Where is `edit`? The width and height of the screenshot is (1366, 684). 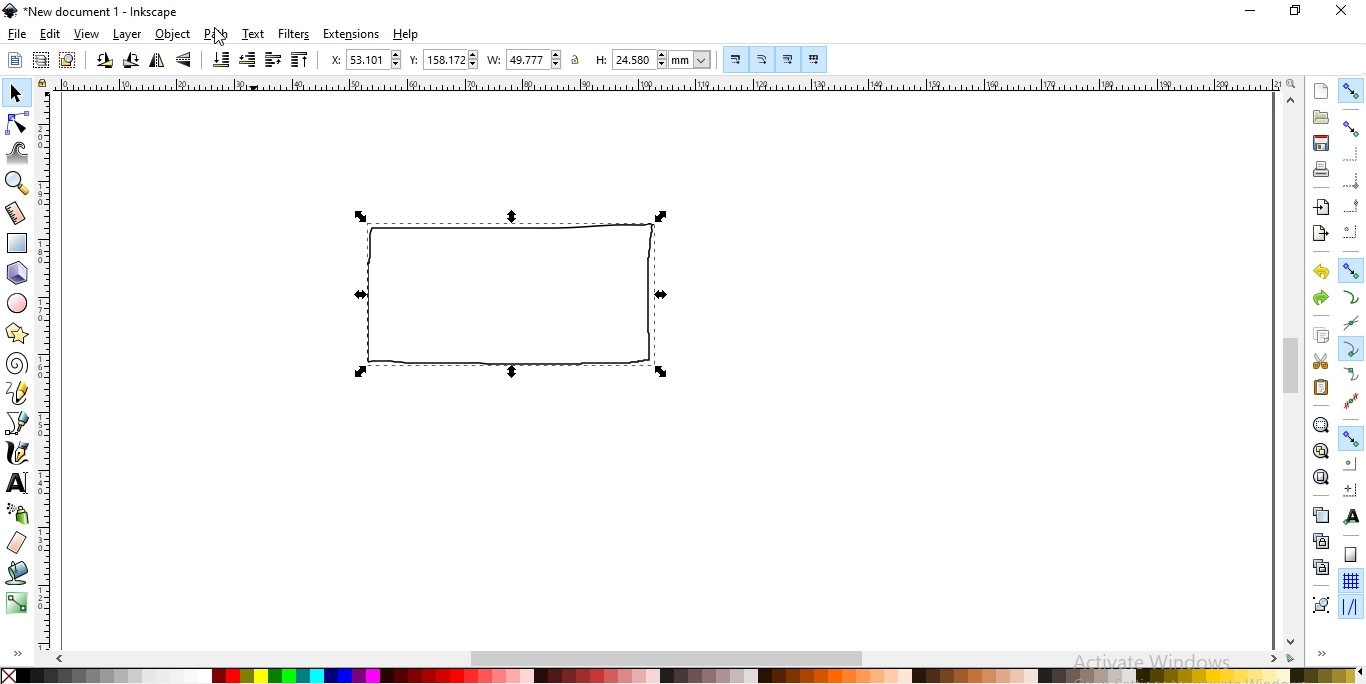
edit is located at coordinates (49, 34).